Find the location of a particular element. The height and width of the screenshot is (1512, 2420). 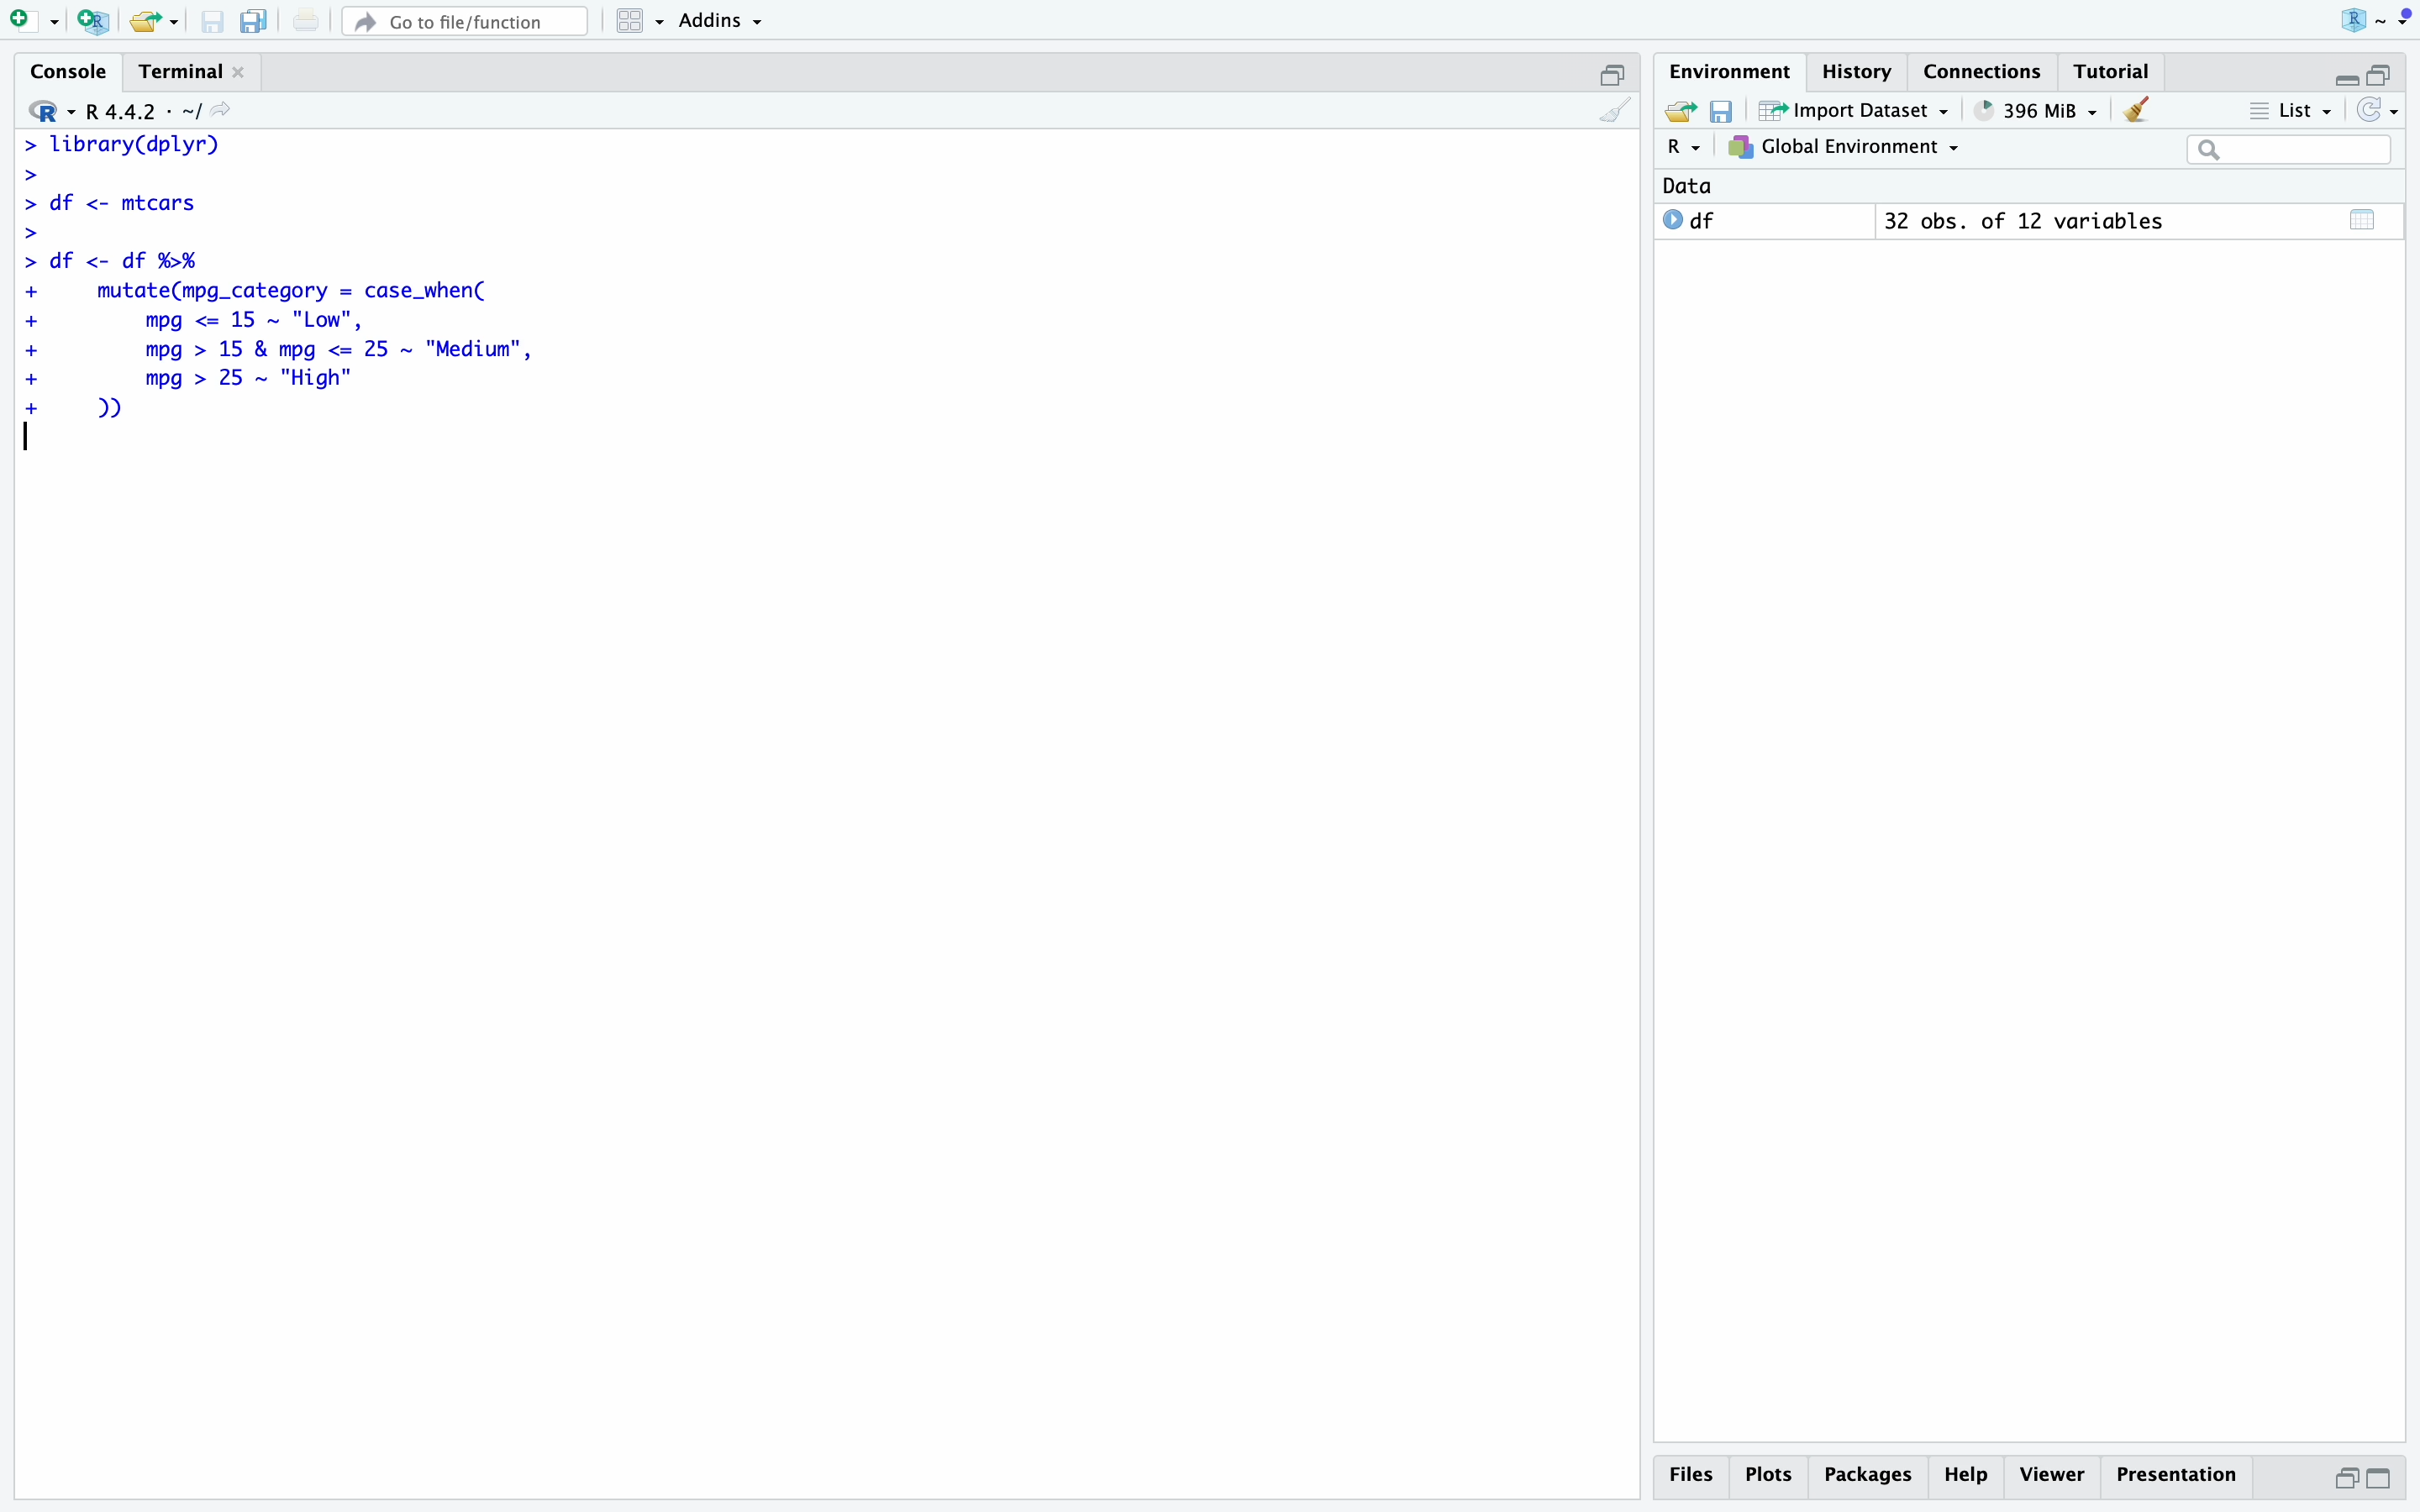

grid is located at coordinates (642, 21).